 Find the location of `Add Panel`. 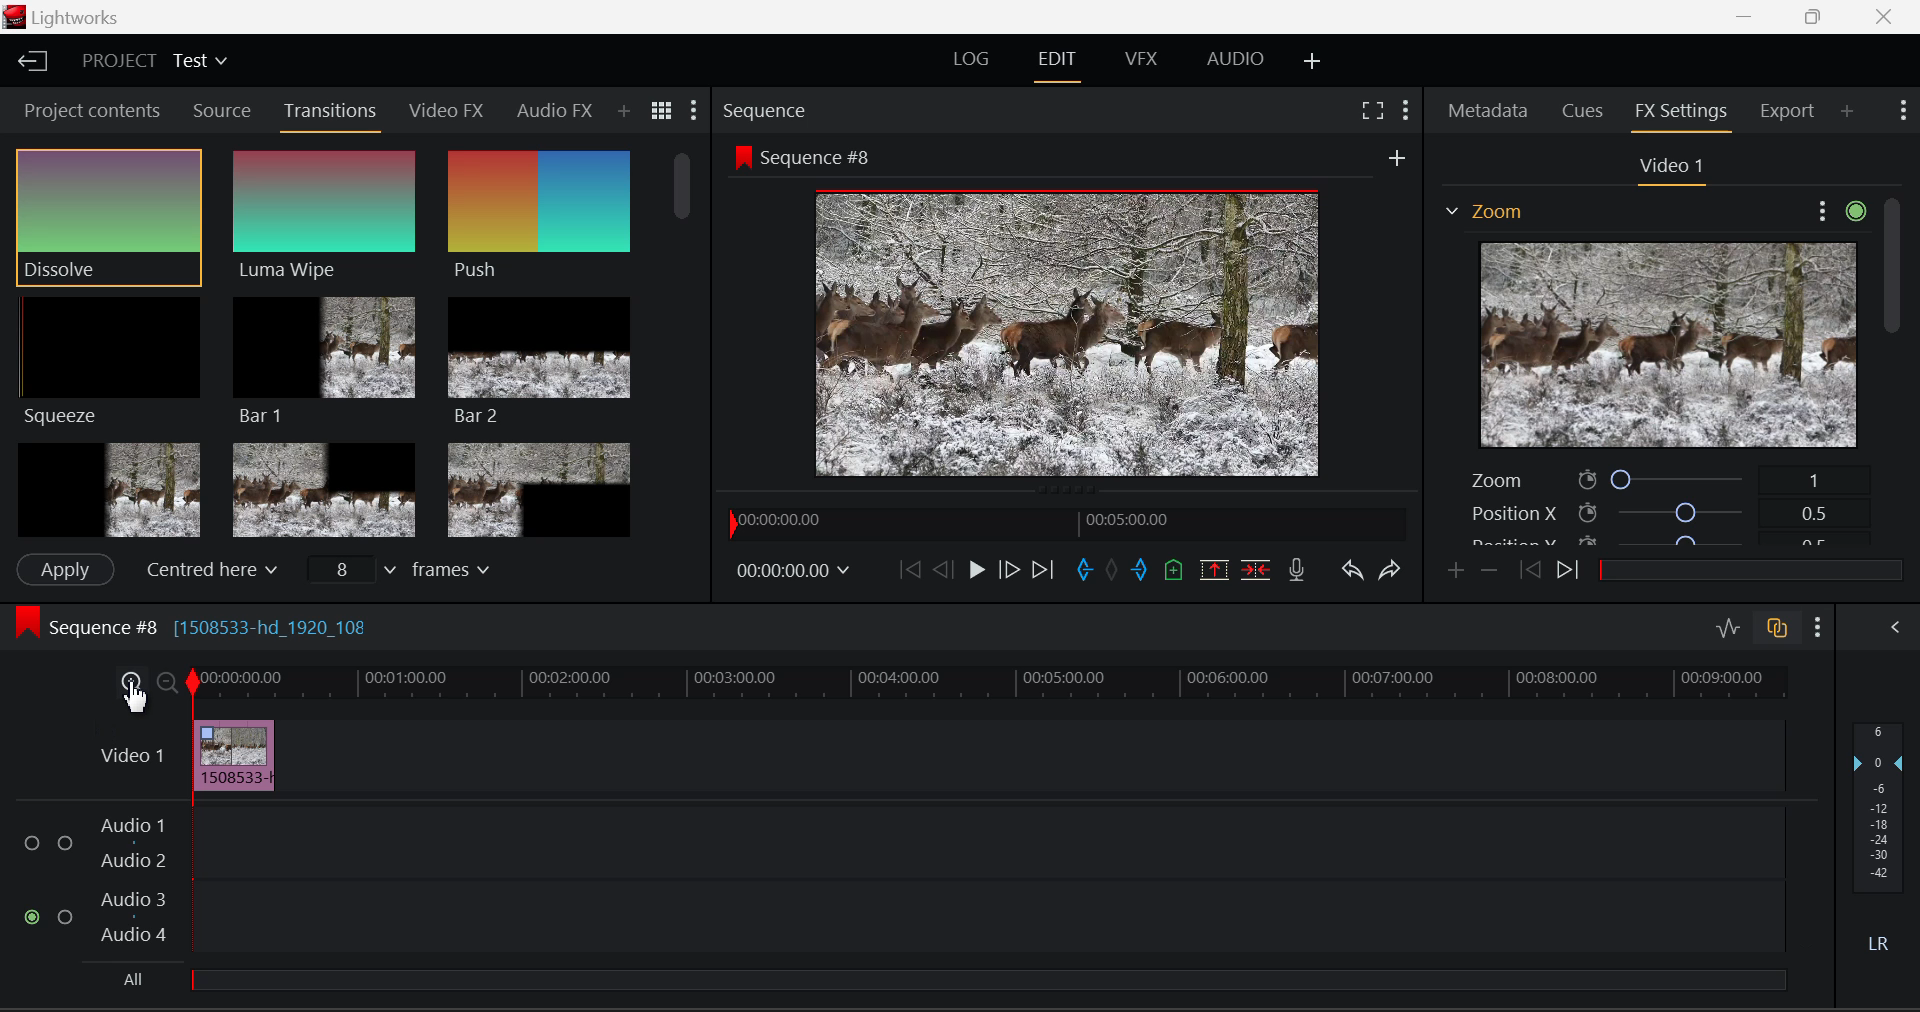

Add Panel is located at coordinates (1846, 110).